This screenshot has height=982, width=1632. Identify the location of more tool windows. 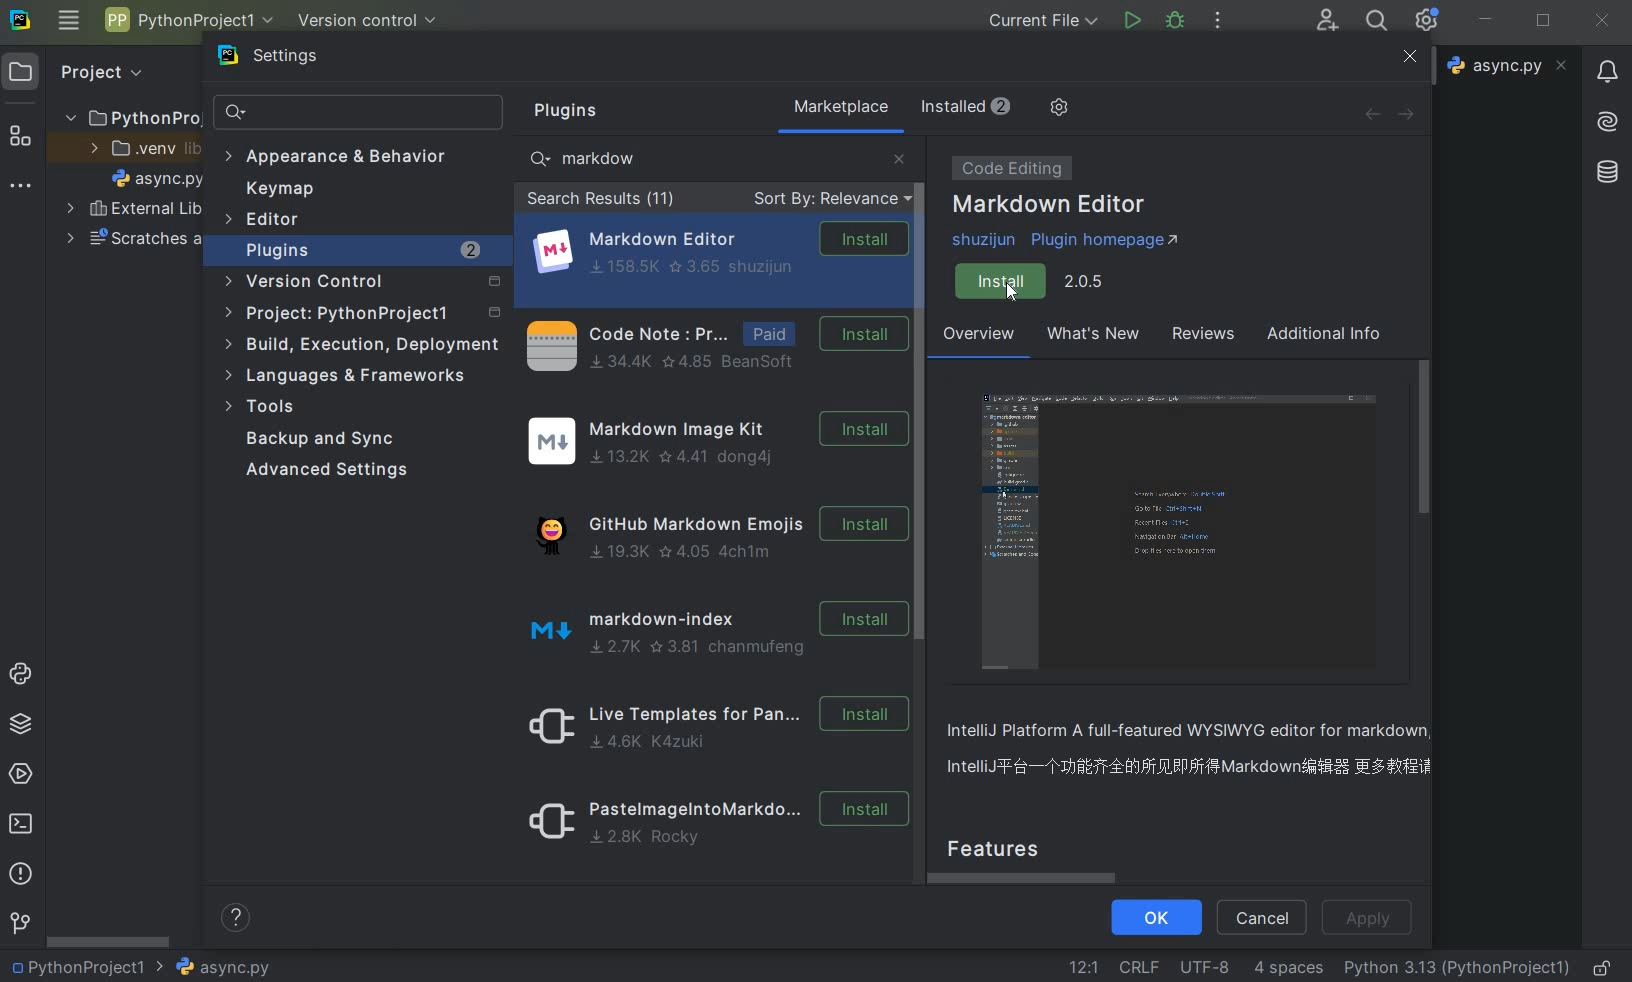
(21, 189).